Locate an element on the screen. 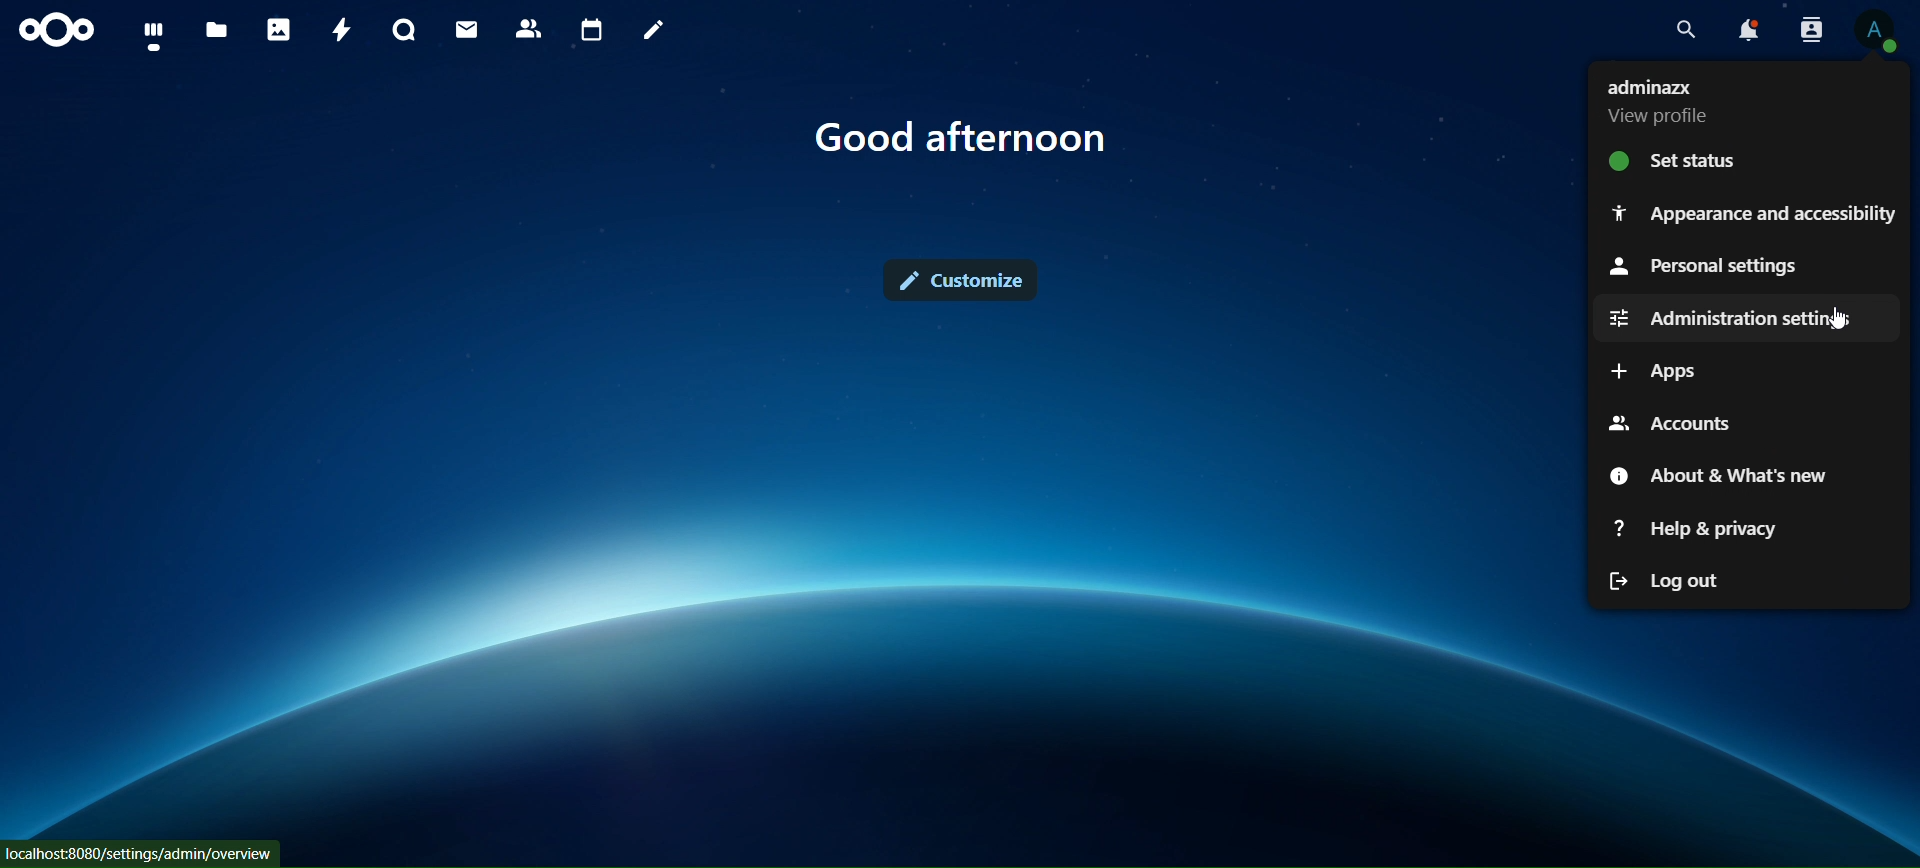 The width and height of the screenshot is (1920, 868). calendar is located at coordinates (589, 29).